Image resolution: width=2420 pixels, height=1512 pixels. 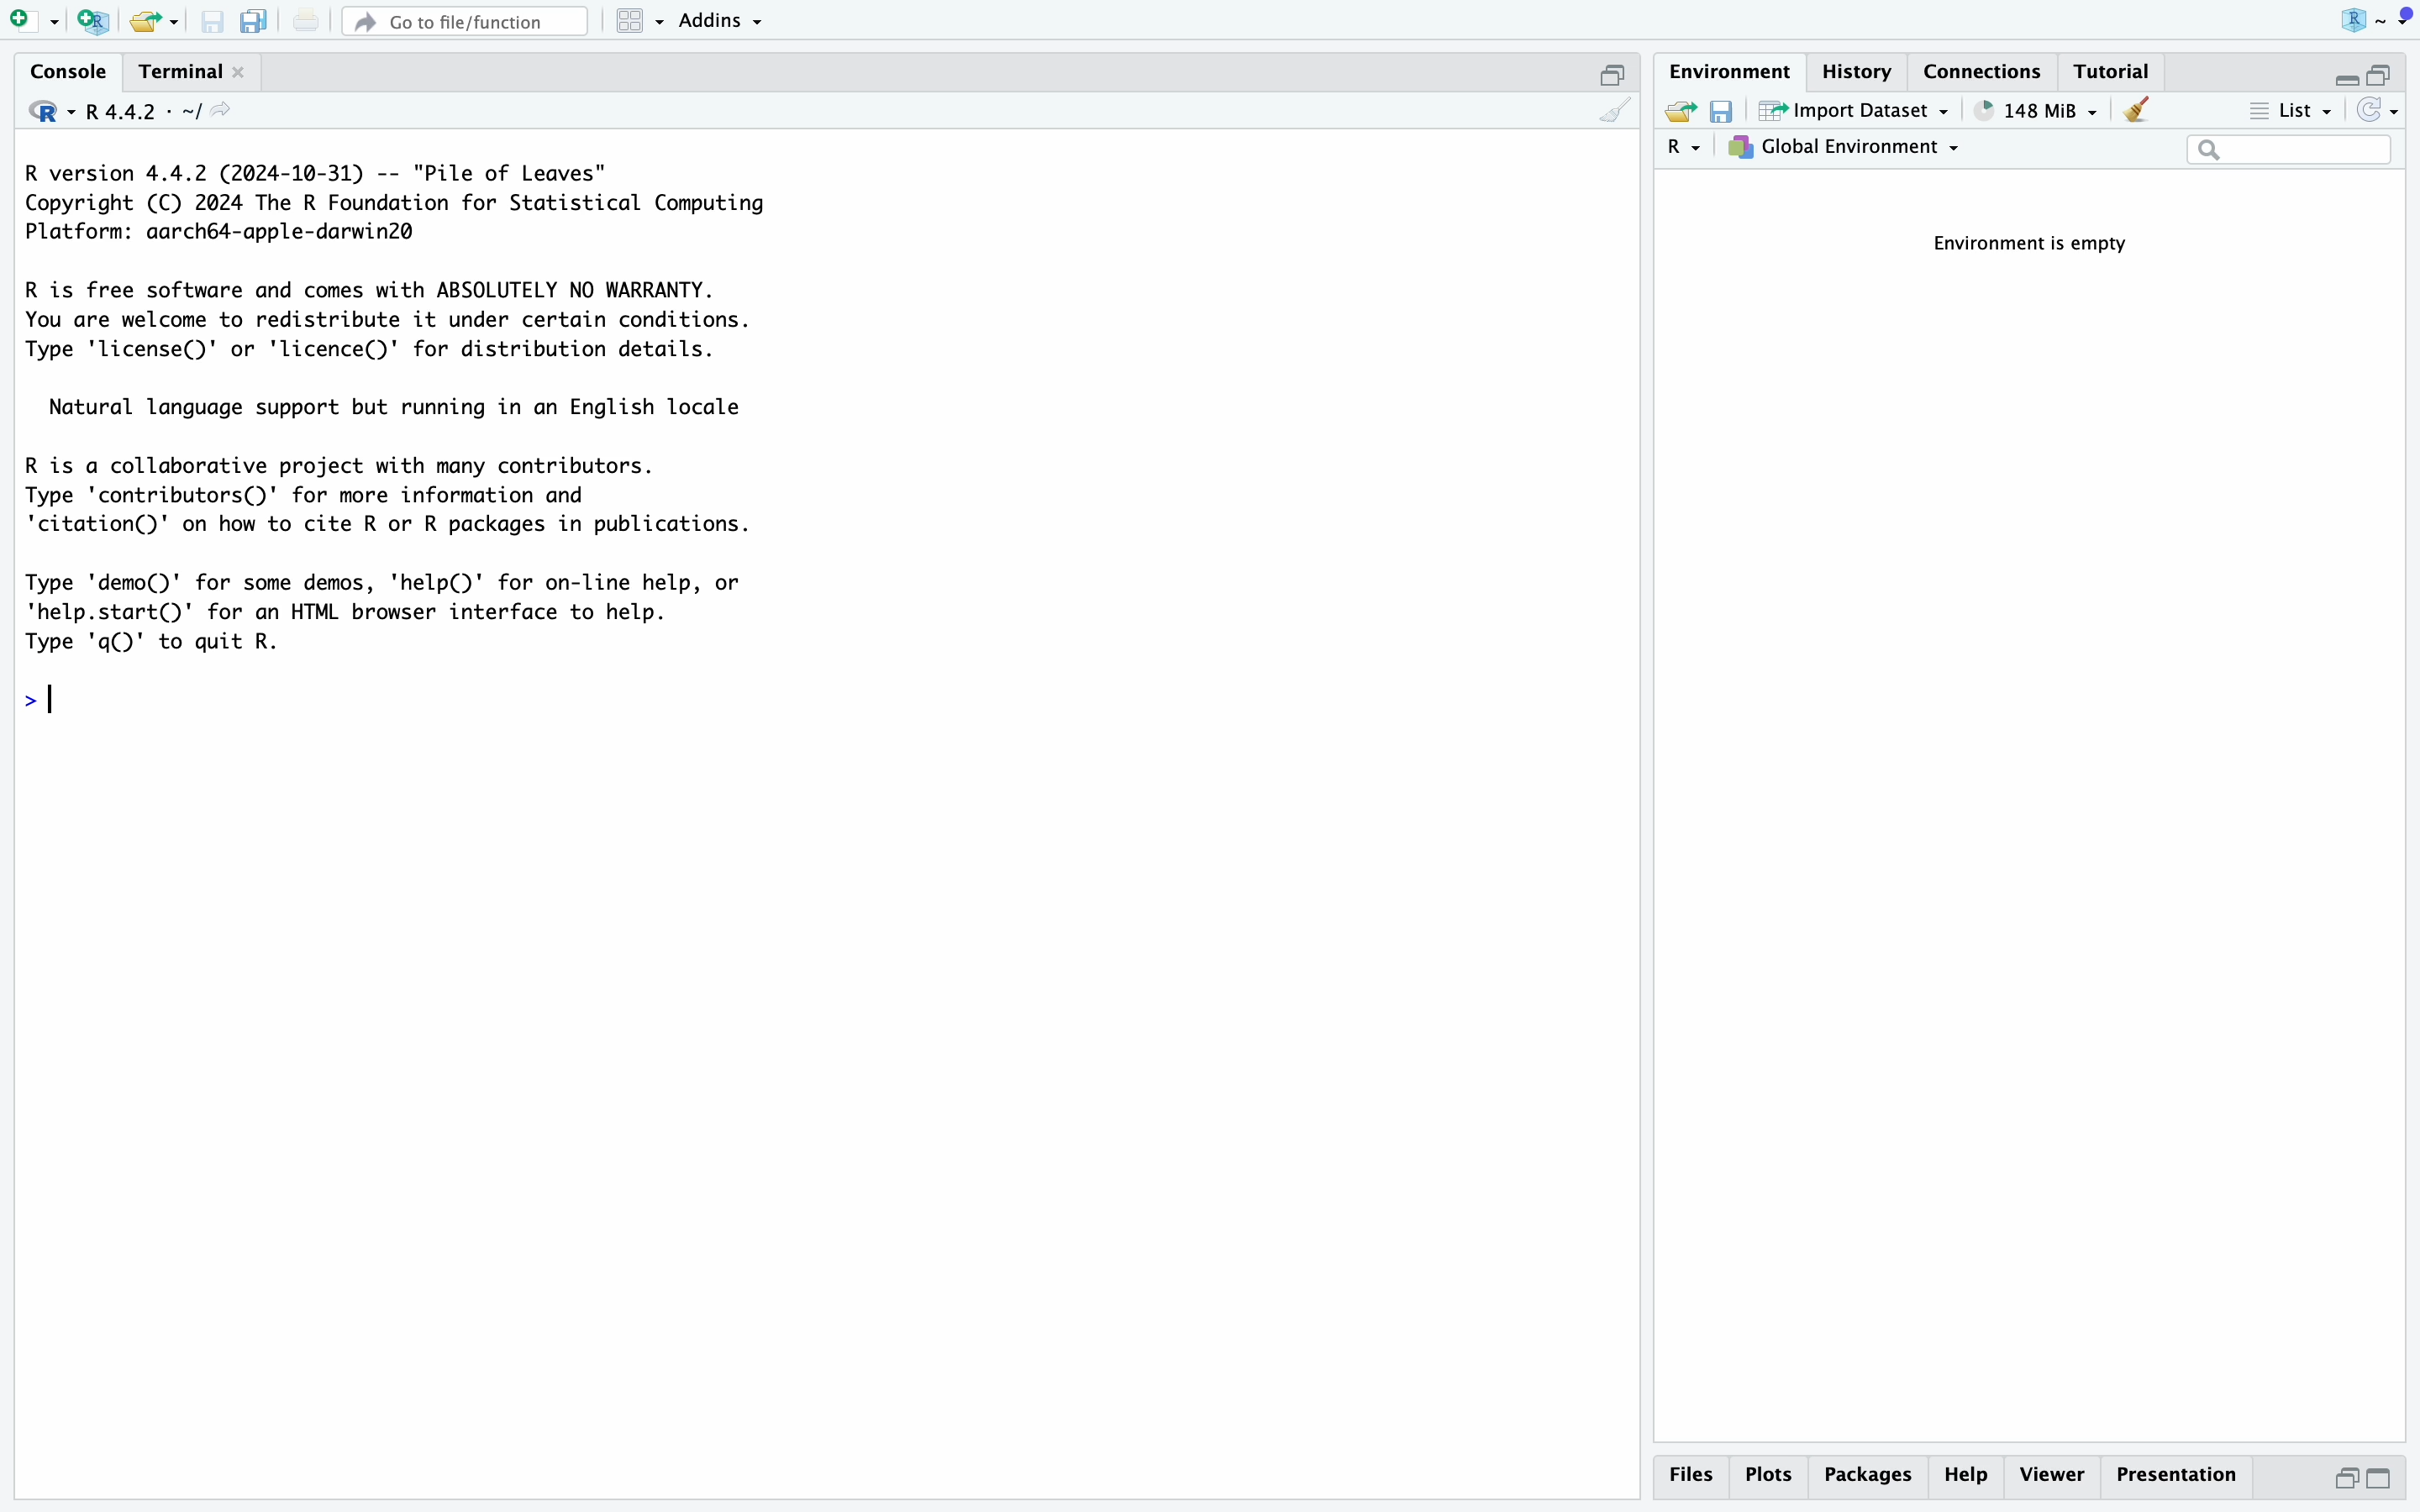 What do you see at coordinates (30, 19) in the screenshot?
I see `new file` at bounding box center [30, 19].